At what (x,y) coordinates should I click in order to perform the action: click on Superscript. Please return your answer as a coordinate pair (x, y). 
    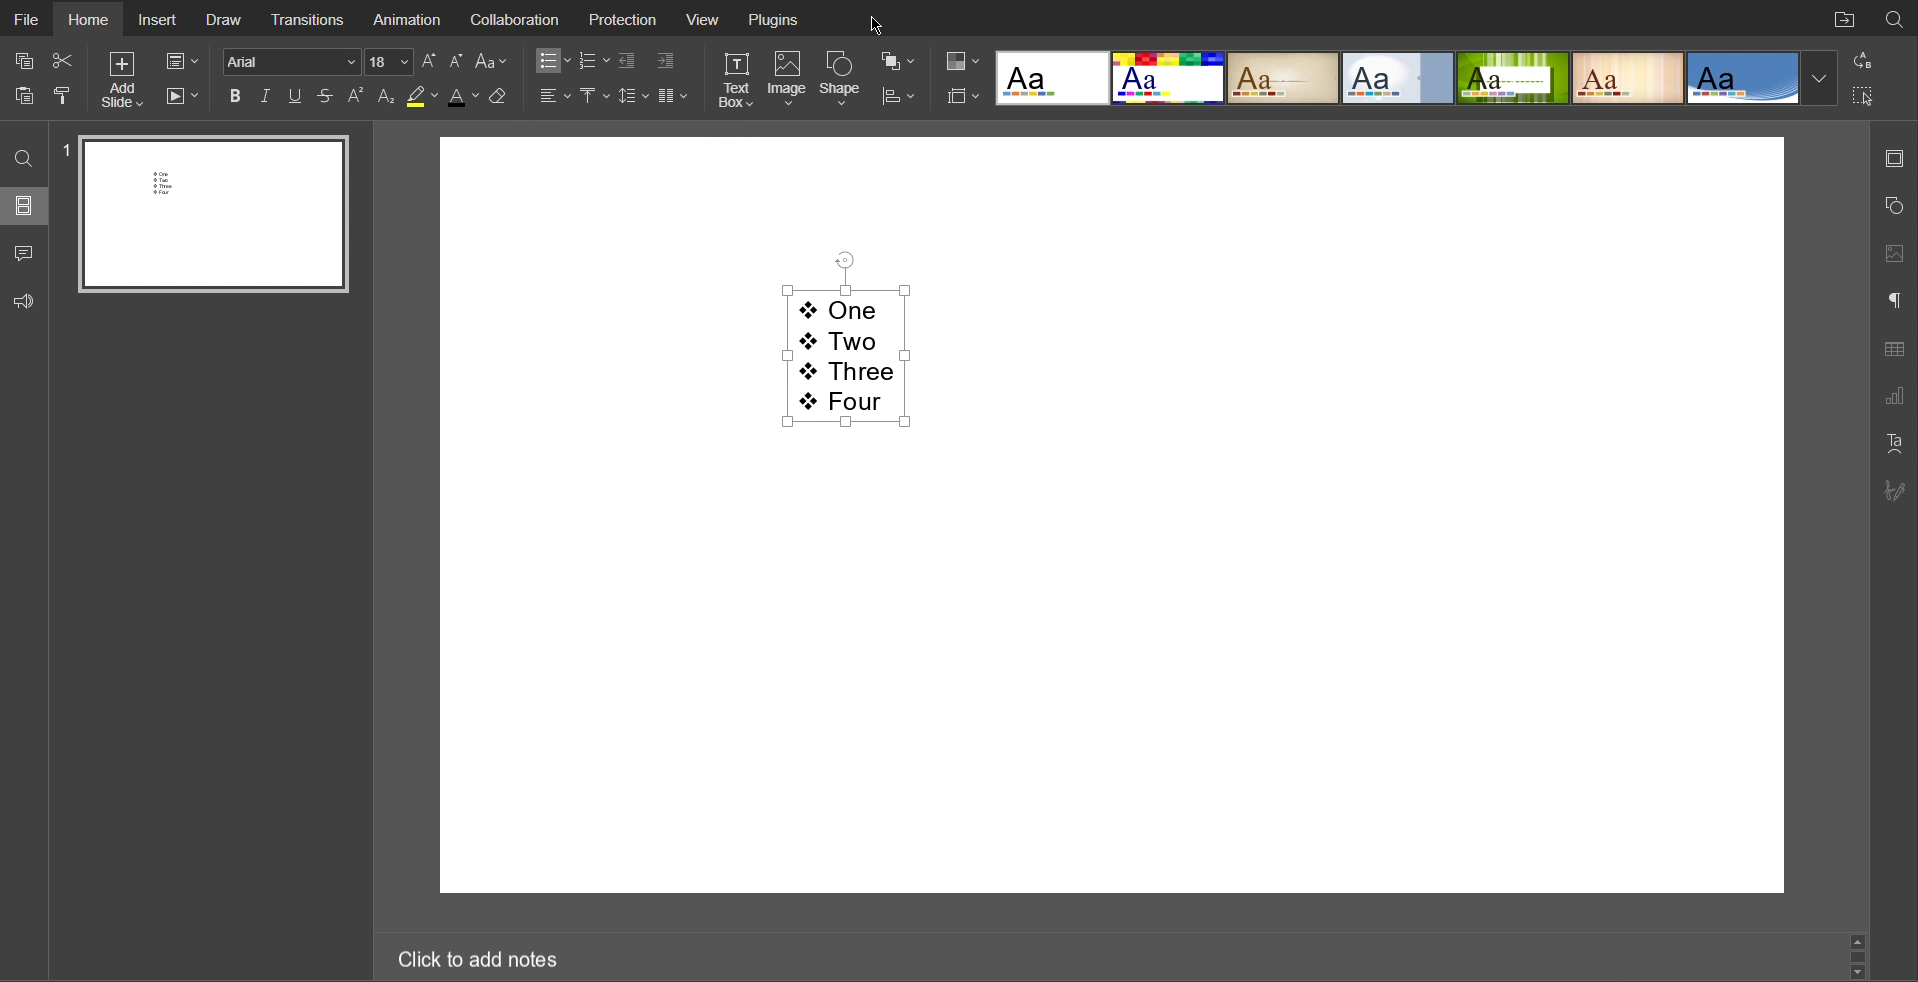
    Looking at the image, I should click on (356, 96).